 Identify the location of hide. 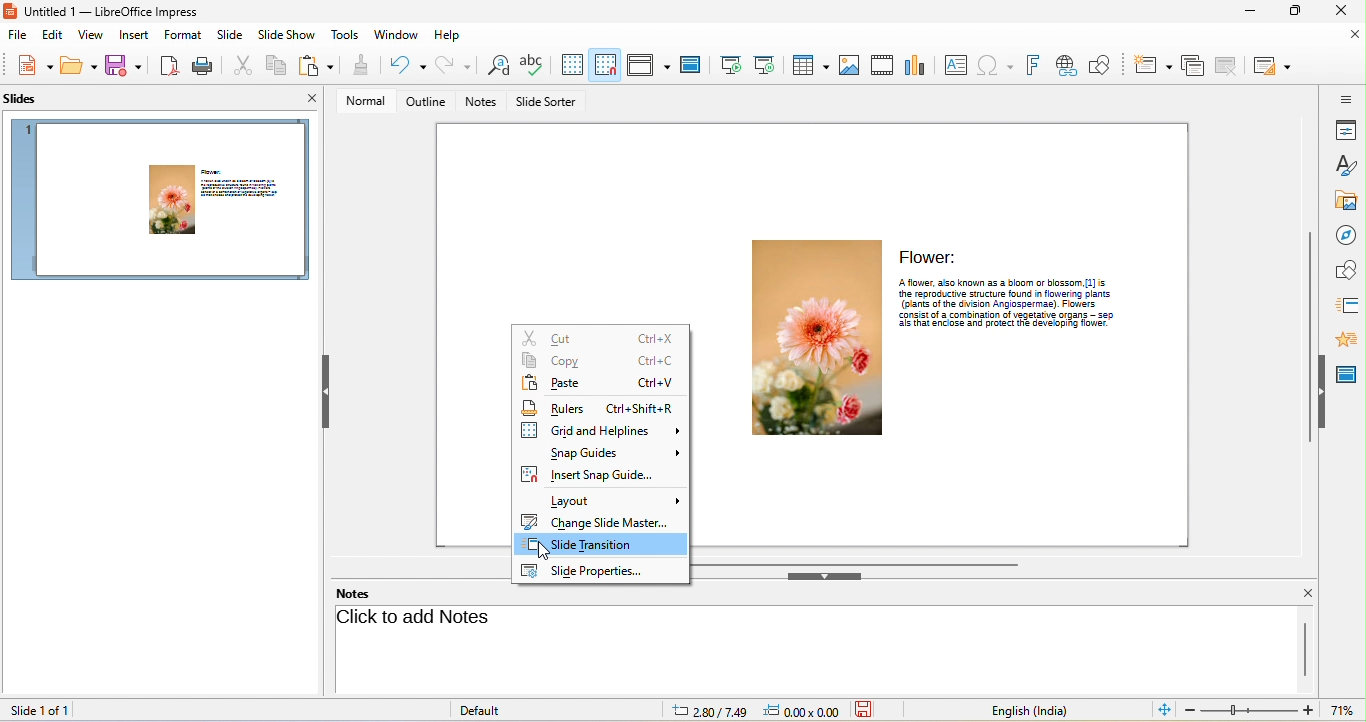
(330, 394).